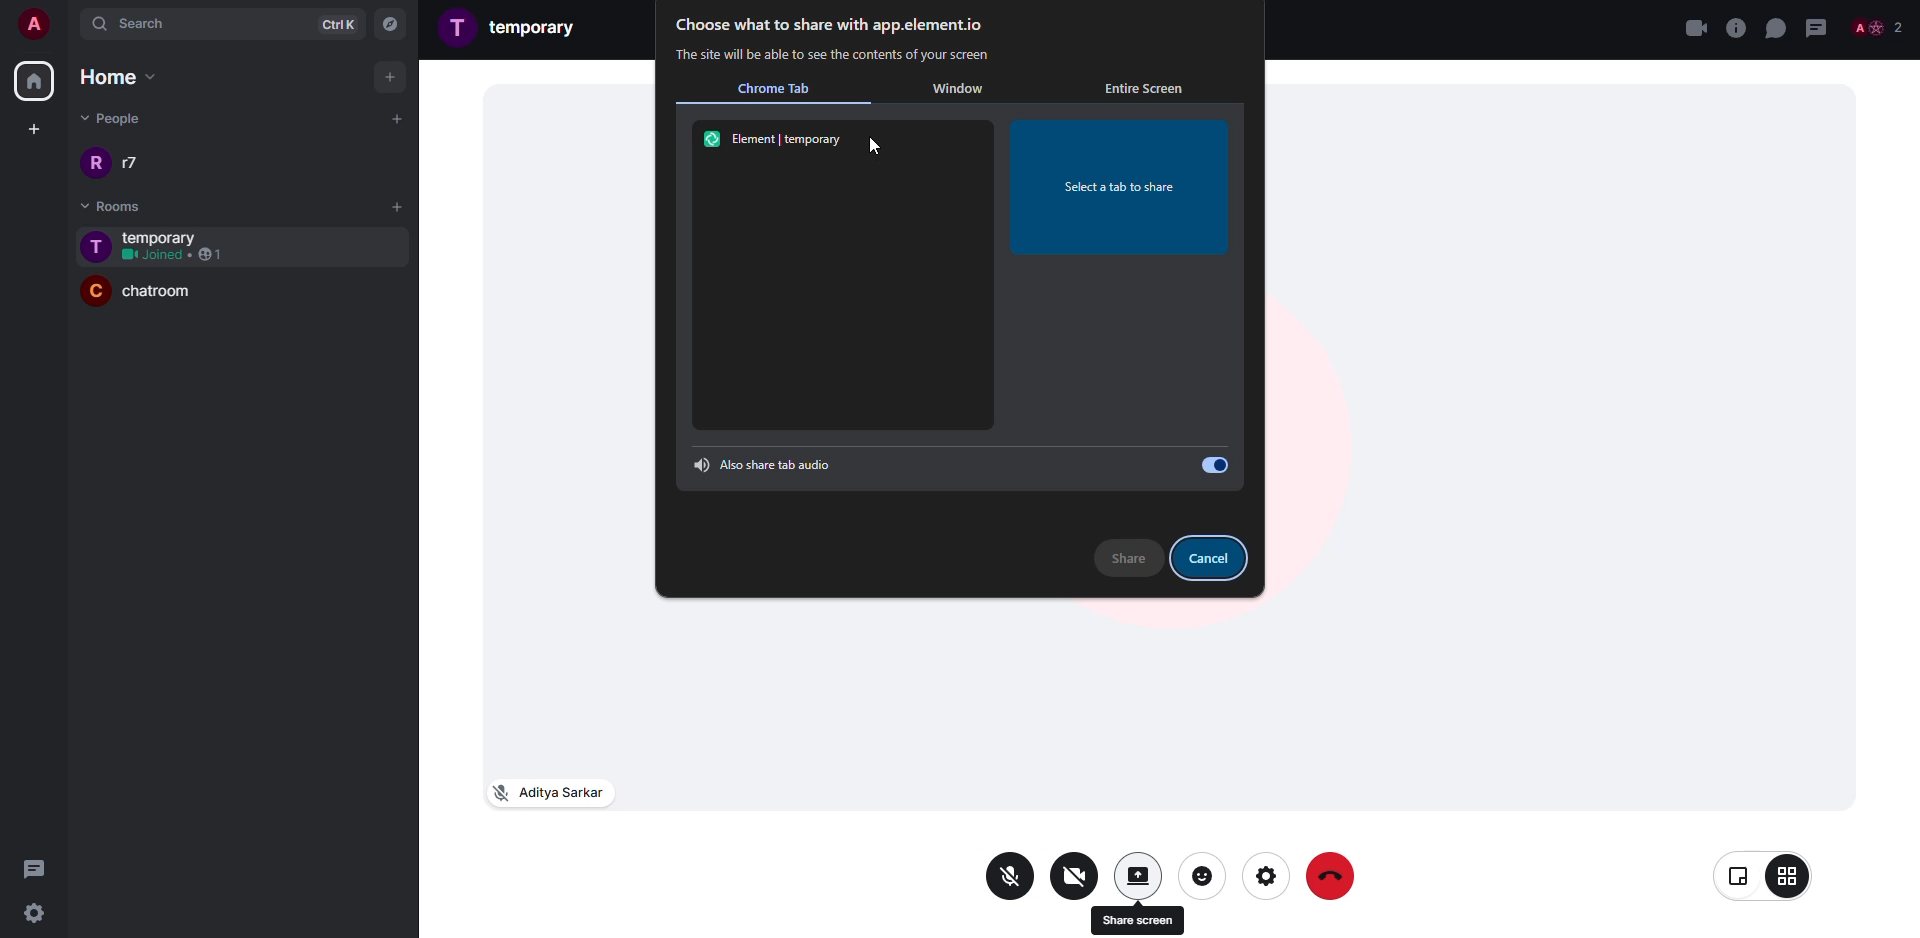 The height and width of the screenshot is (938, 1920). Describe the element at coordinates (1764, 875) in the screenshot. I see `view change` at that location.